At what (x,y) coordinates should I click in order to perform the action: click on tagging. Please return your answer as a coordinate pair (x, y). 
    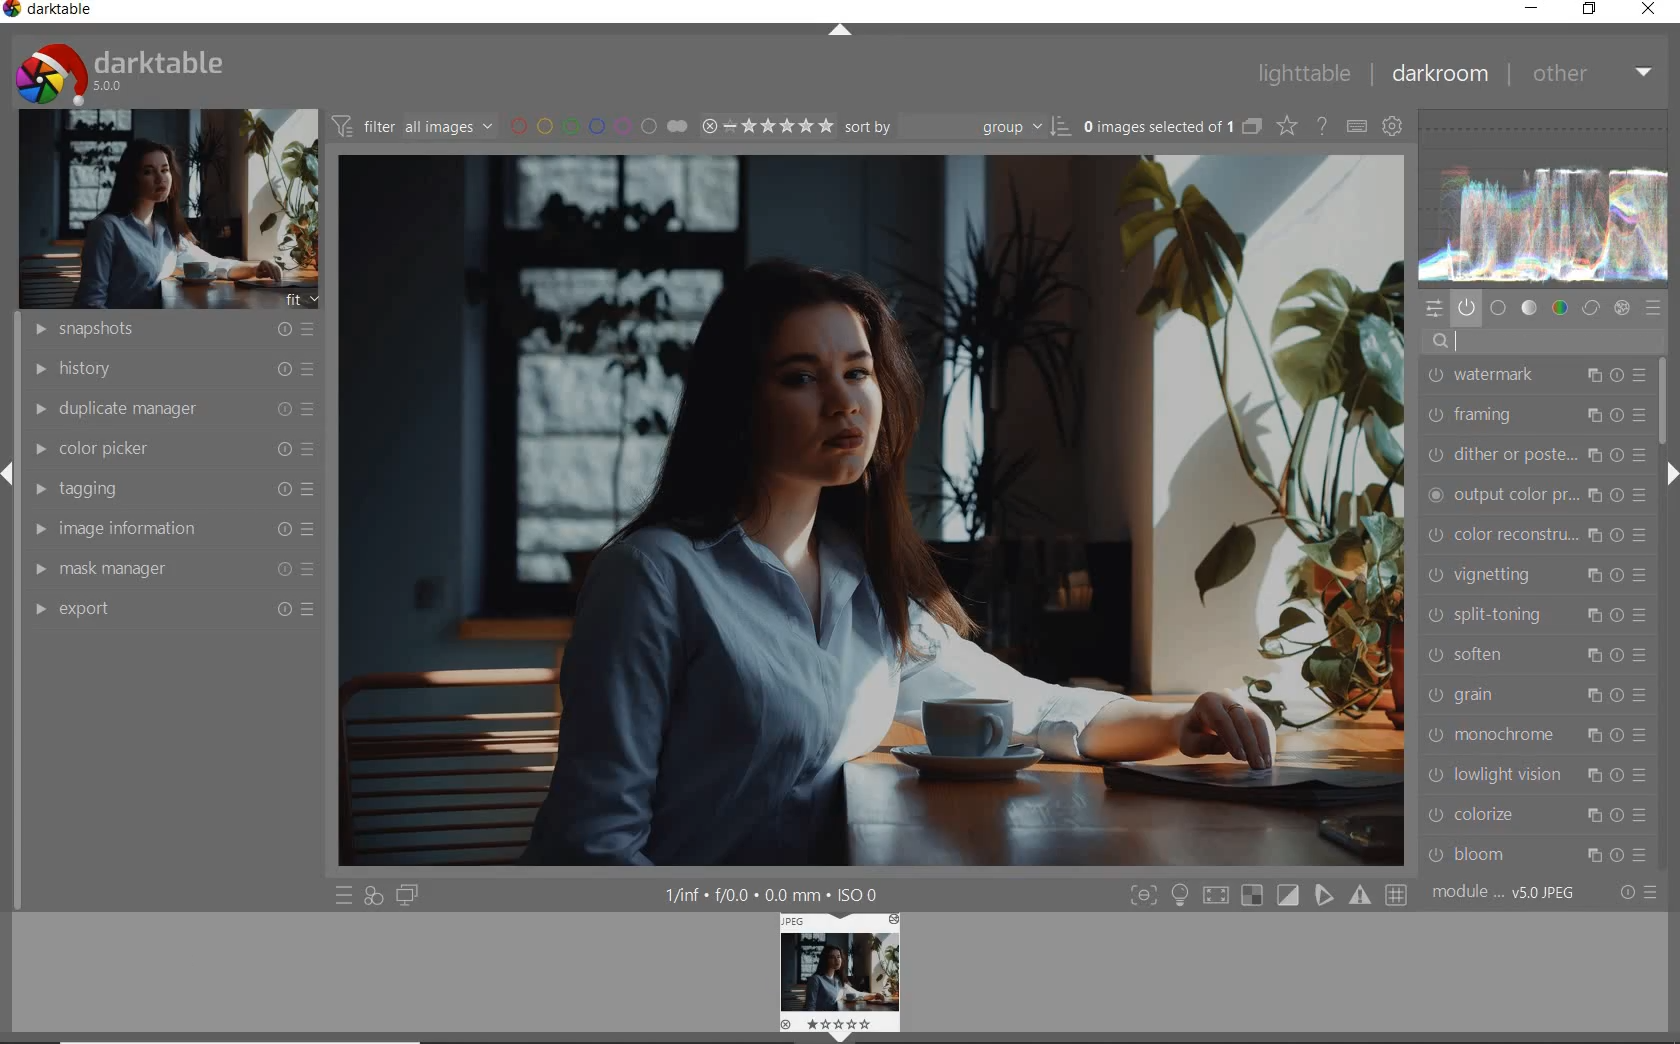
    Looking at the image, I should click on (171, 489).